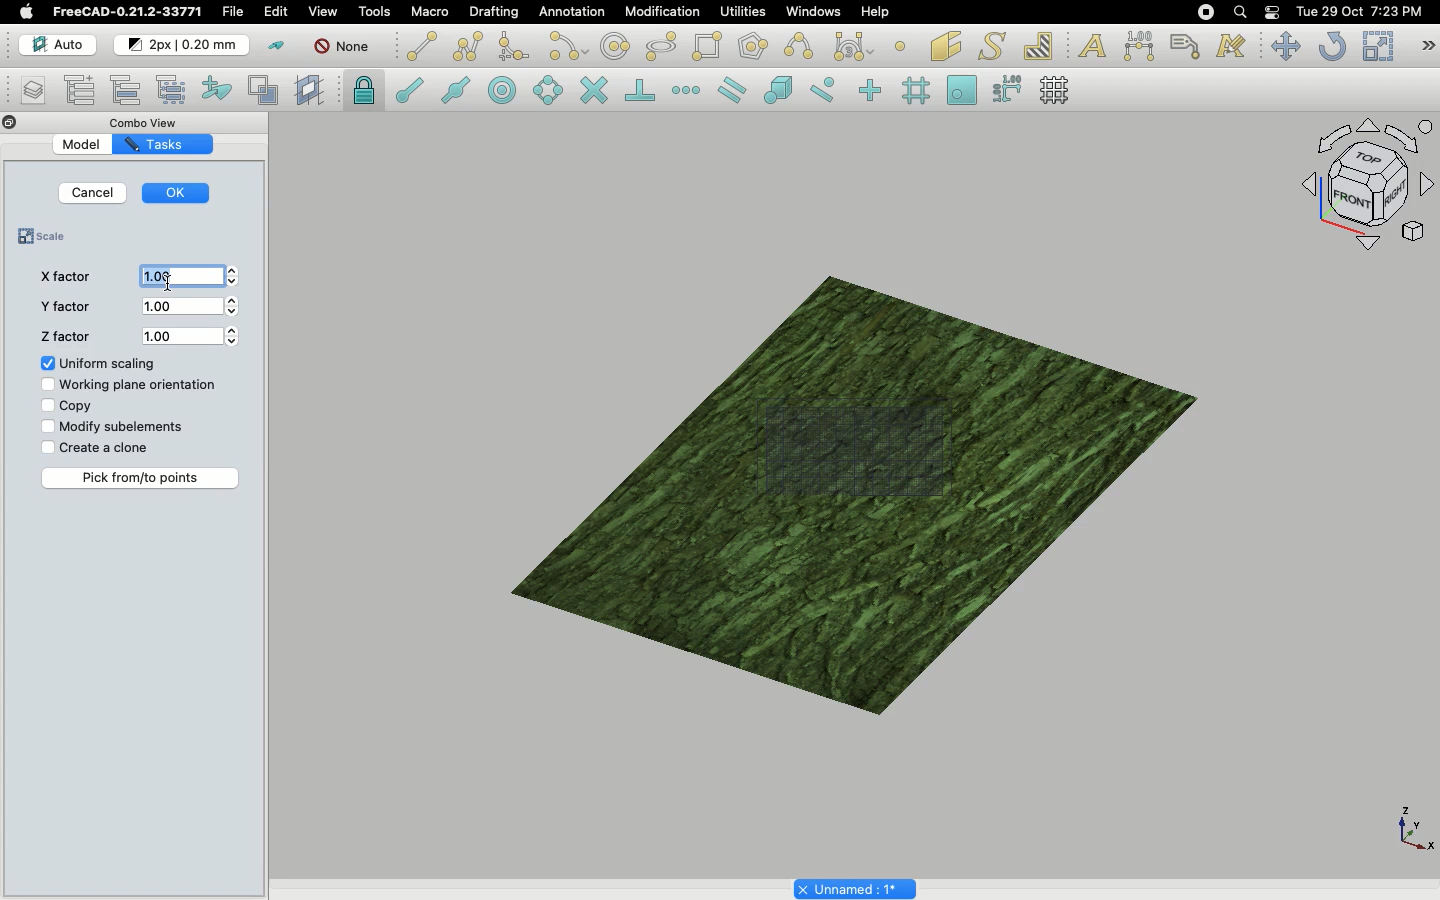 This screenshot has height=900, width=1440. Describe the element at coordinates (1040, 44) in the screenshot. I see `Hatch` at that location.